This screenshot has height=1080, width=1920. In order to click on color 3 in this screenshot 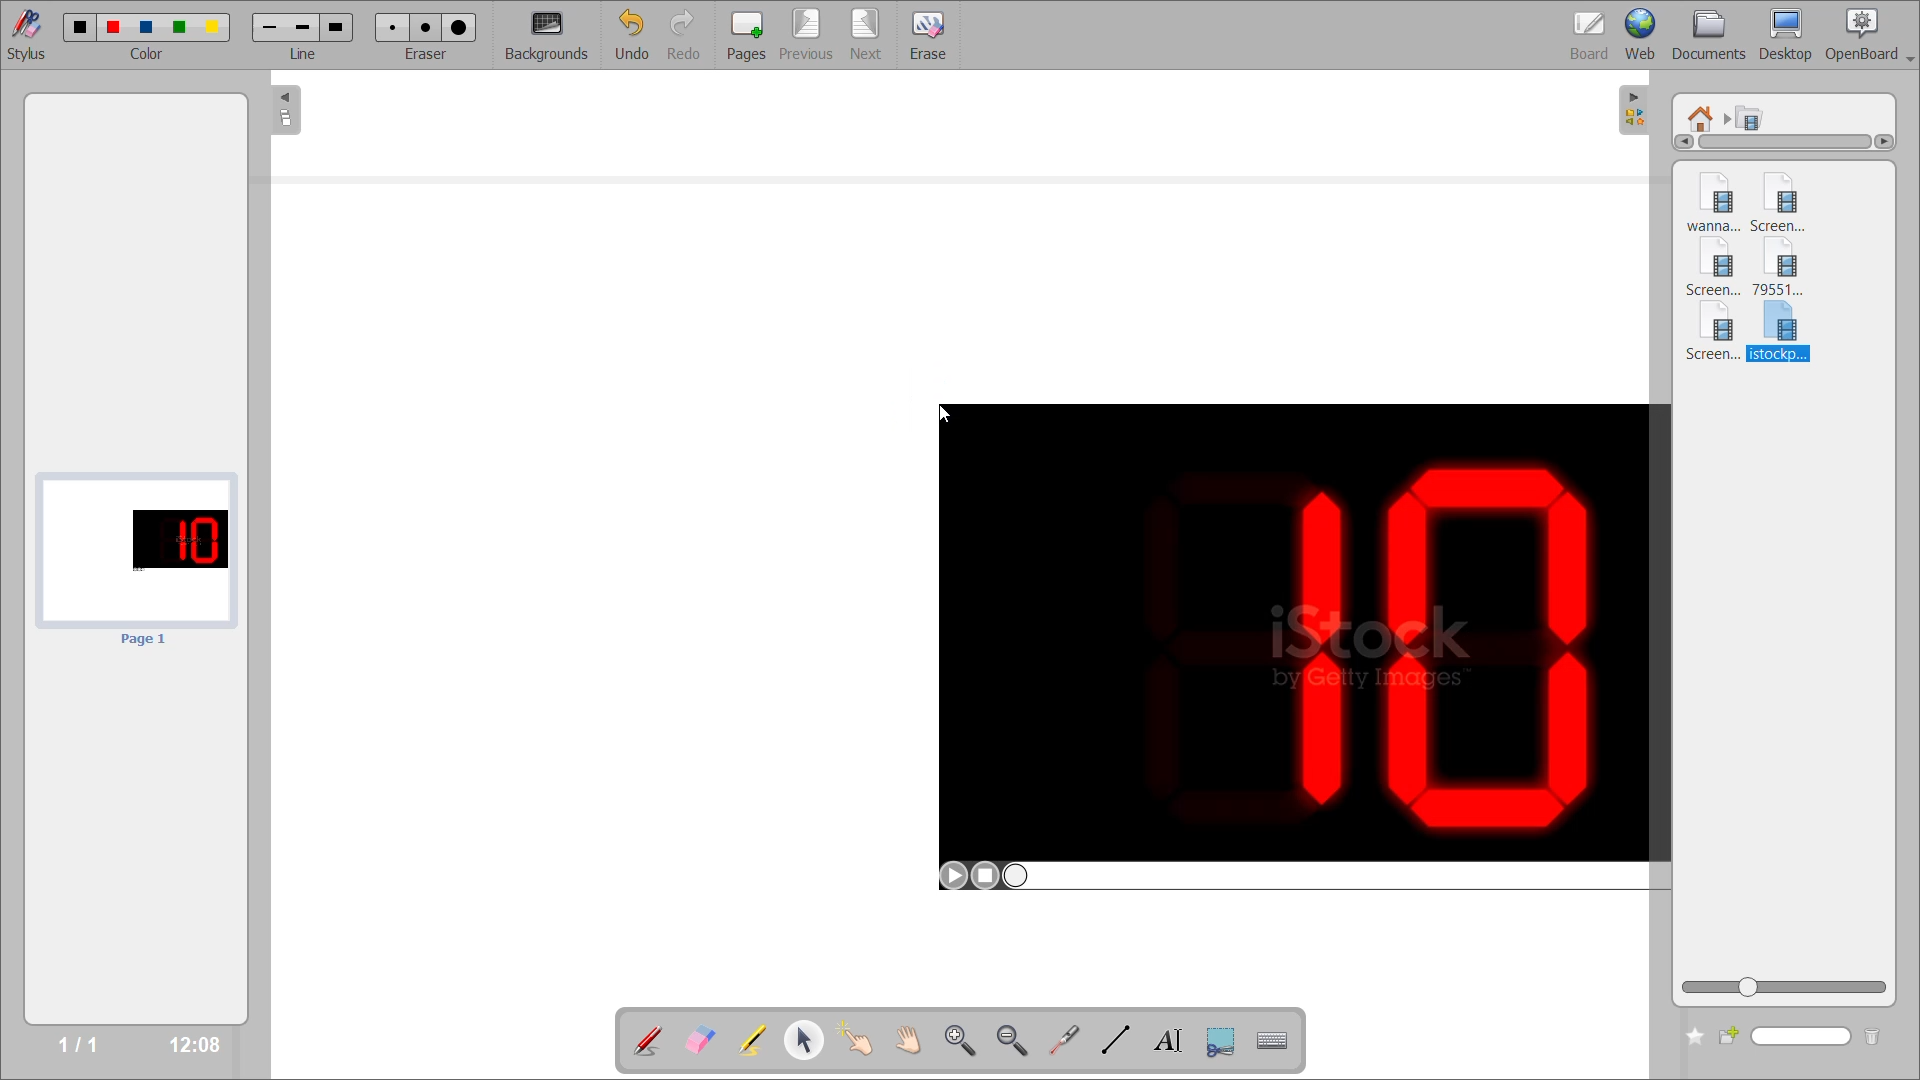, I will do `click(150, 27)`.